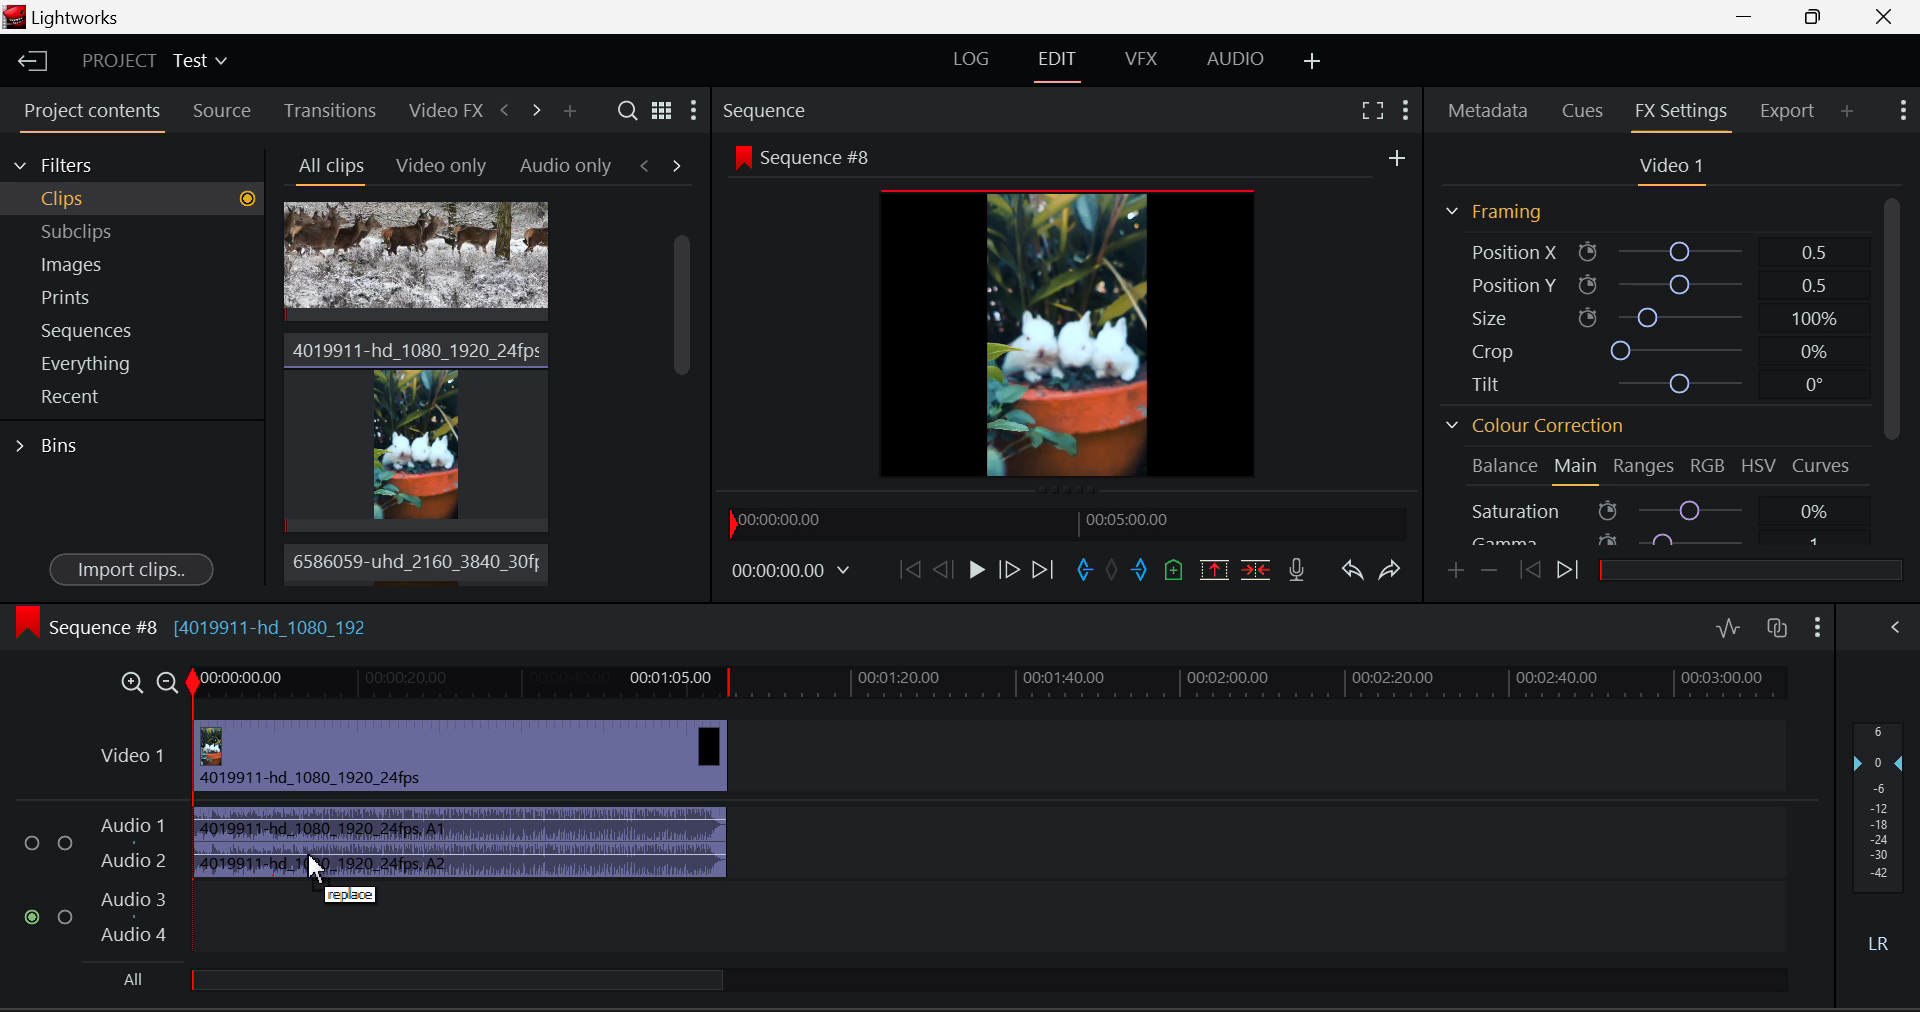 The width and height of the screenshot is (1920, 1012). Describe the element at coordinates (1528, 570) in the screenshot. I see `Previous keyframe` at that location.